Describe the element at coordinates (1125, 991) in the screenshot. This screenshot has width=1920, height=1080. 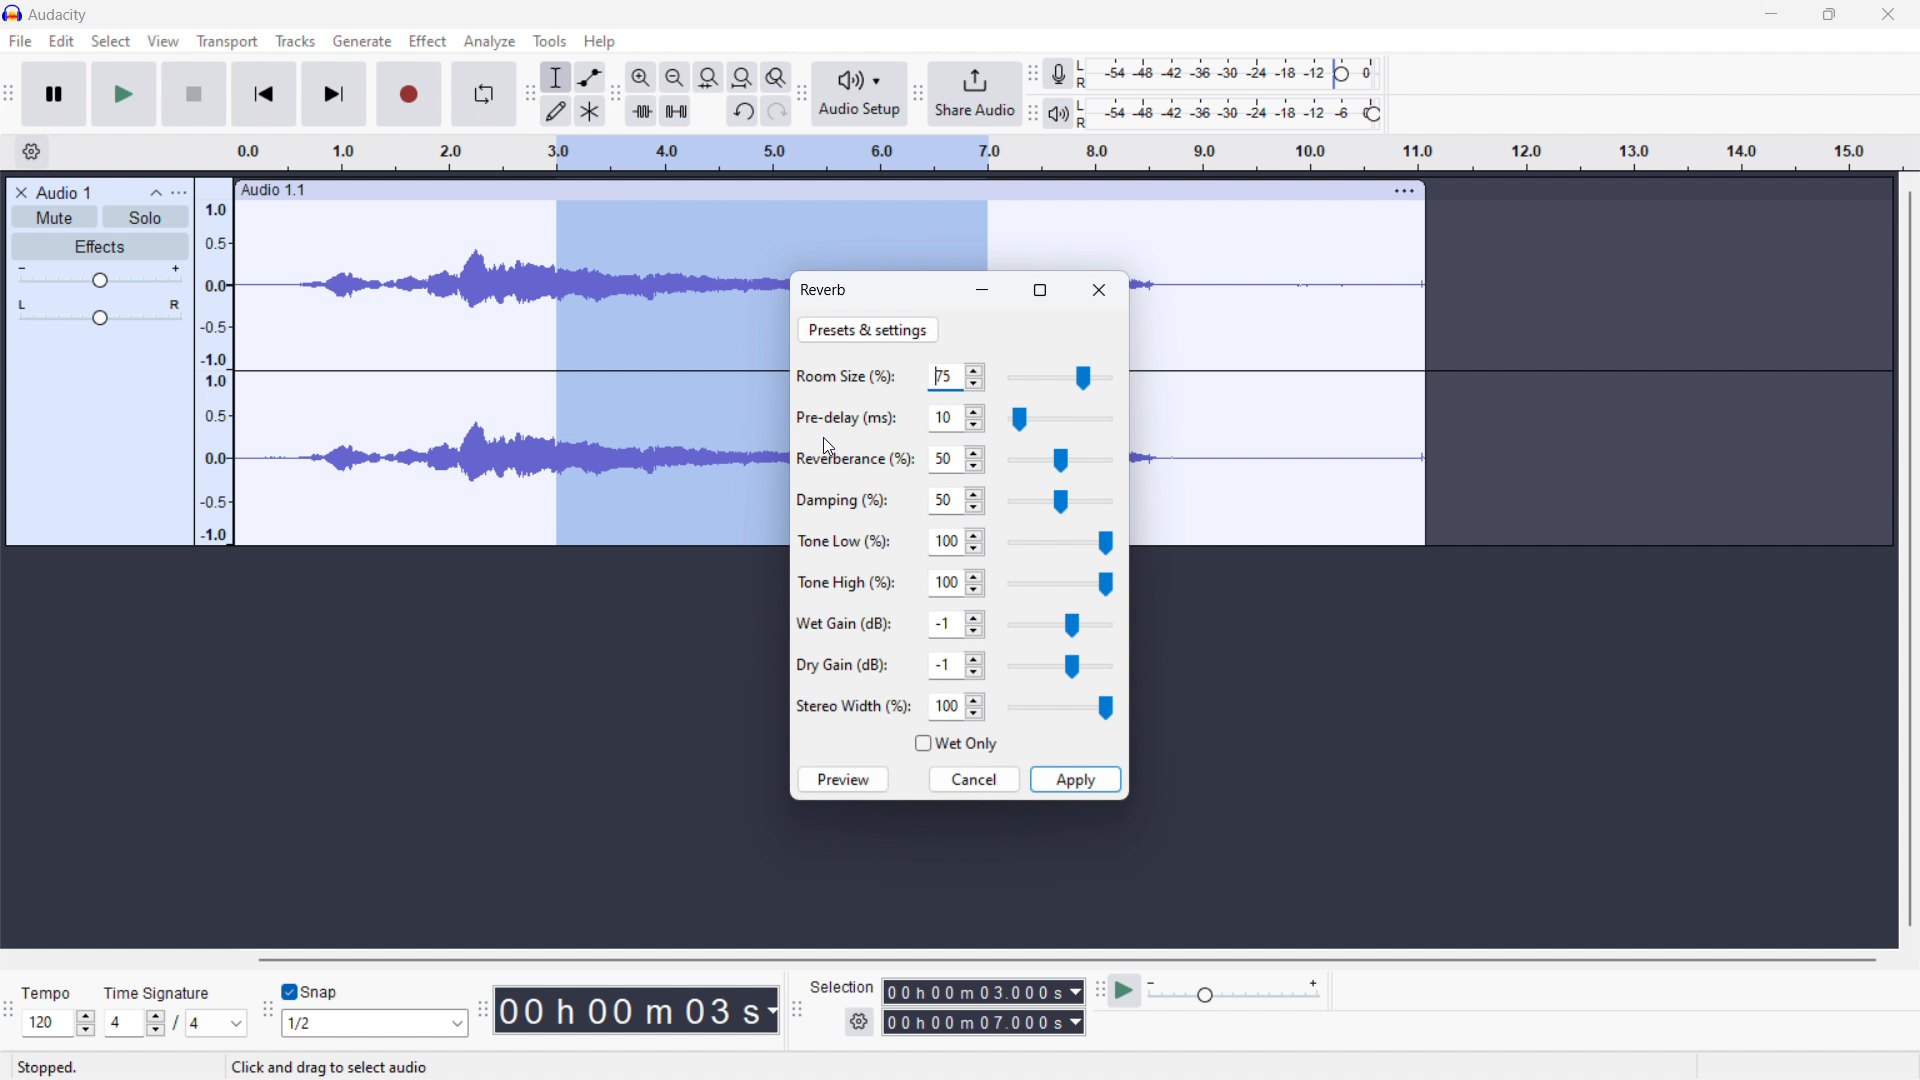
I see `play at speed` at that location.